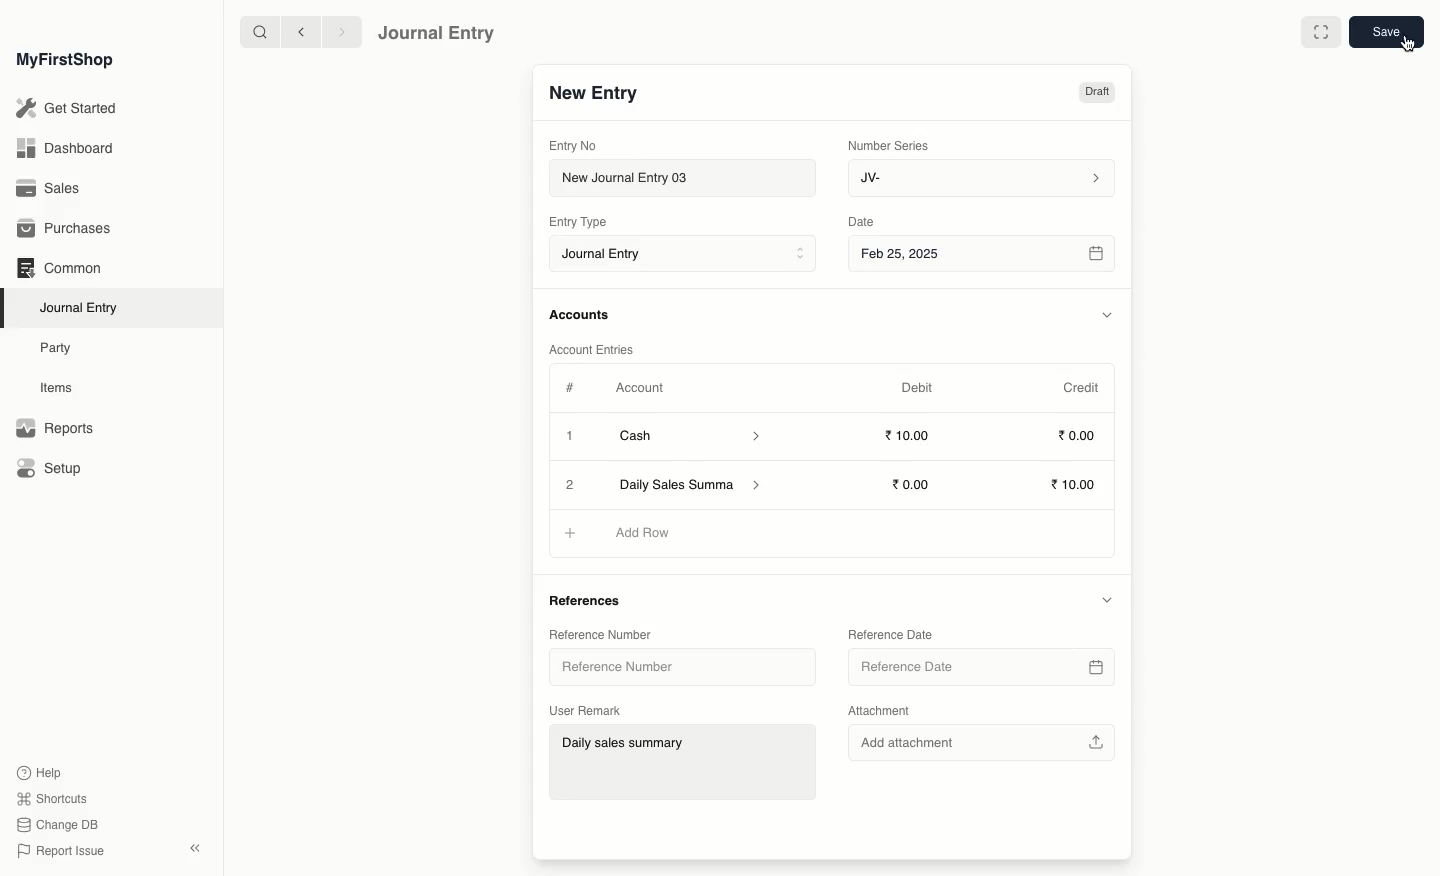 Image resolution: width=1440 pixels, height=876 pixels. I want to click on References, so click(590, 602).